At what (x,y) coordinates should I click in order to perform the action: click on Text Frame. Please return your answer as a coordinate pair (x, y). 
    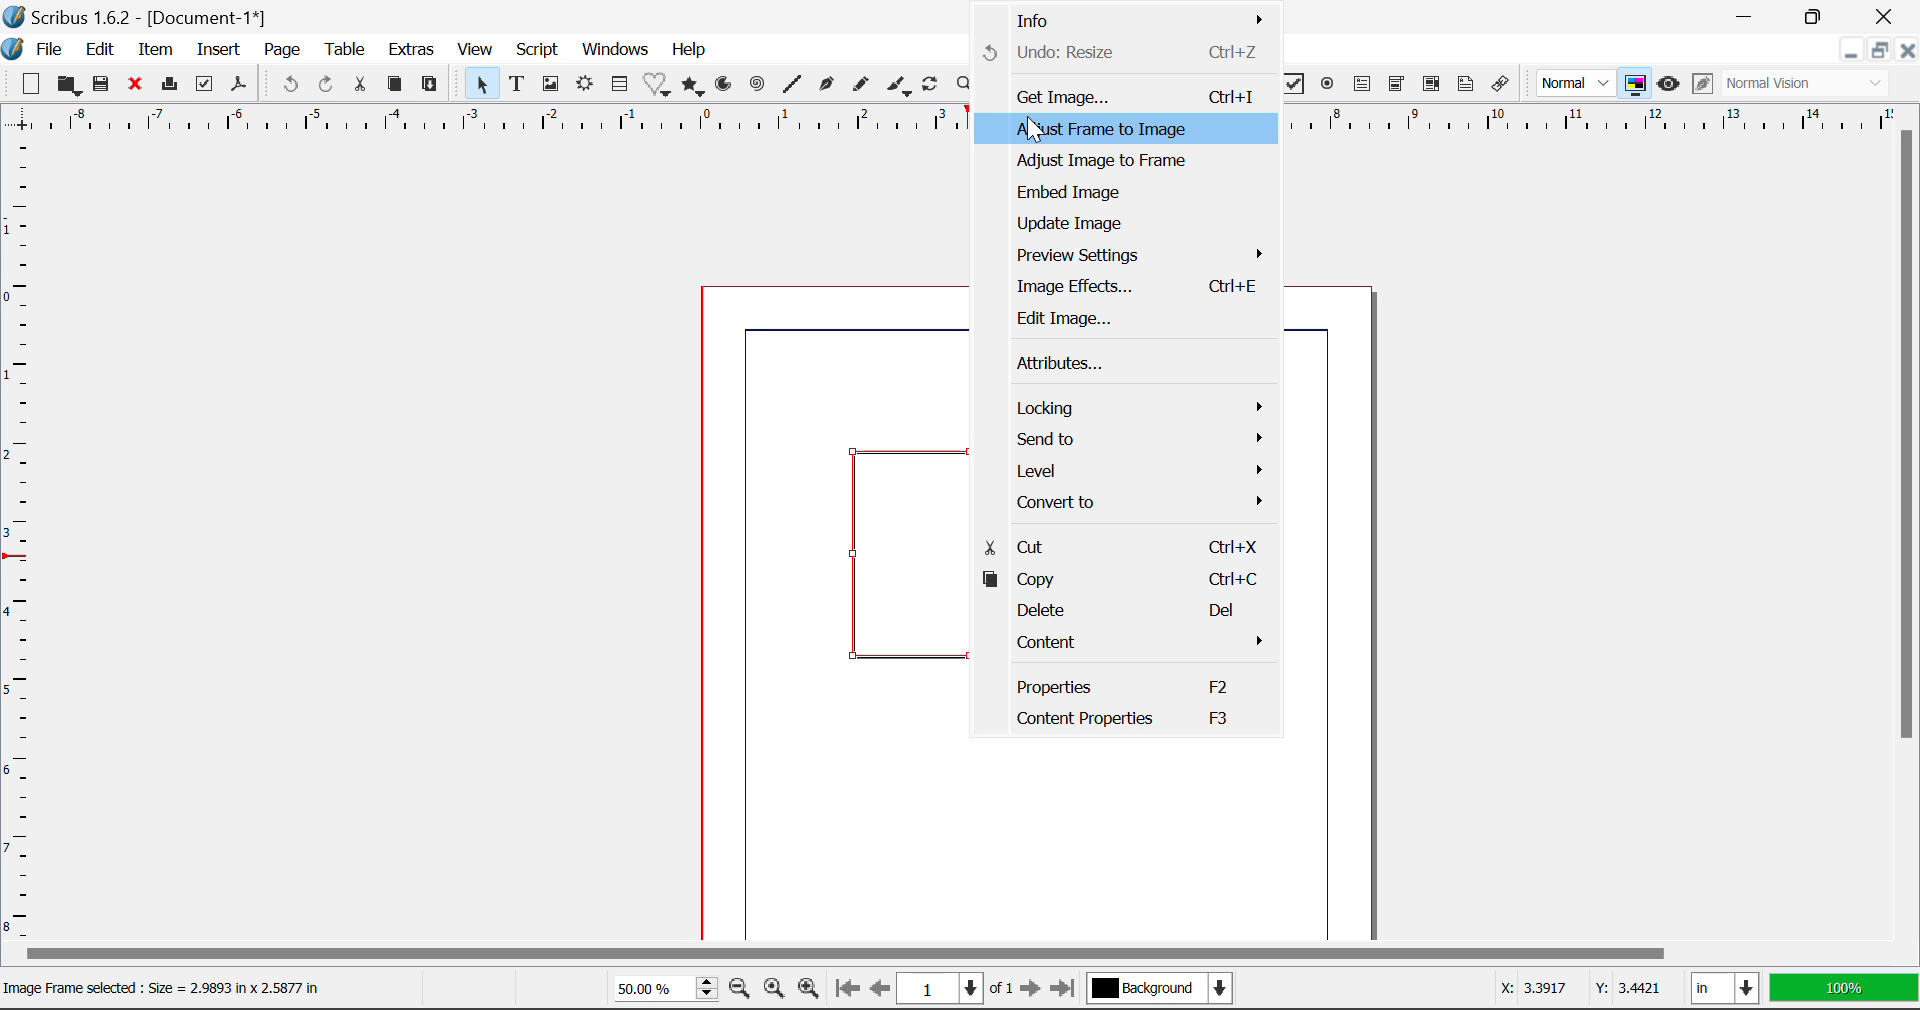
    Looking at the image, I should click on (517, 84).